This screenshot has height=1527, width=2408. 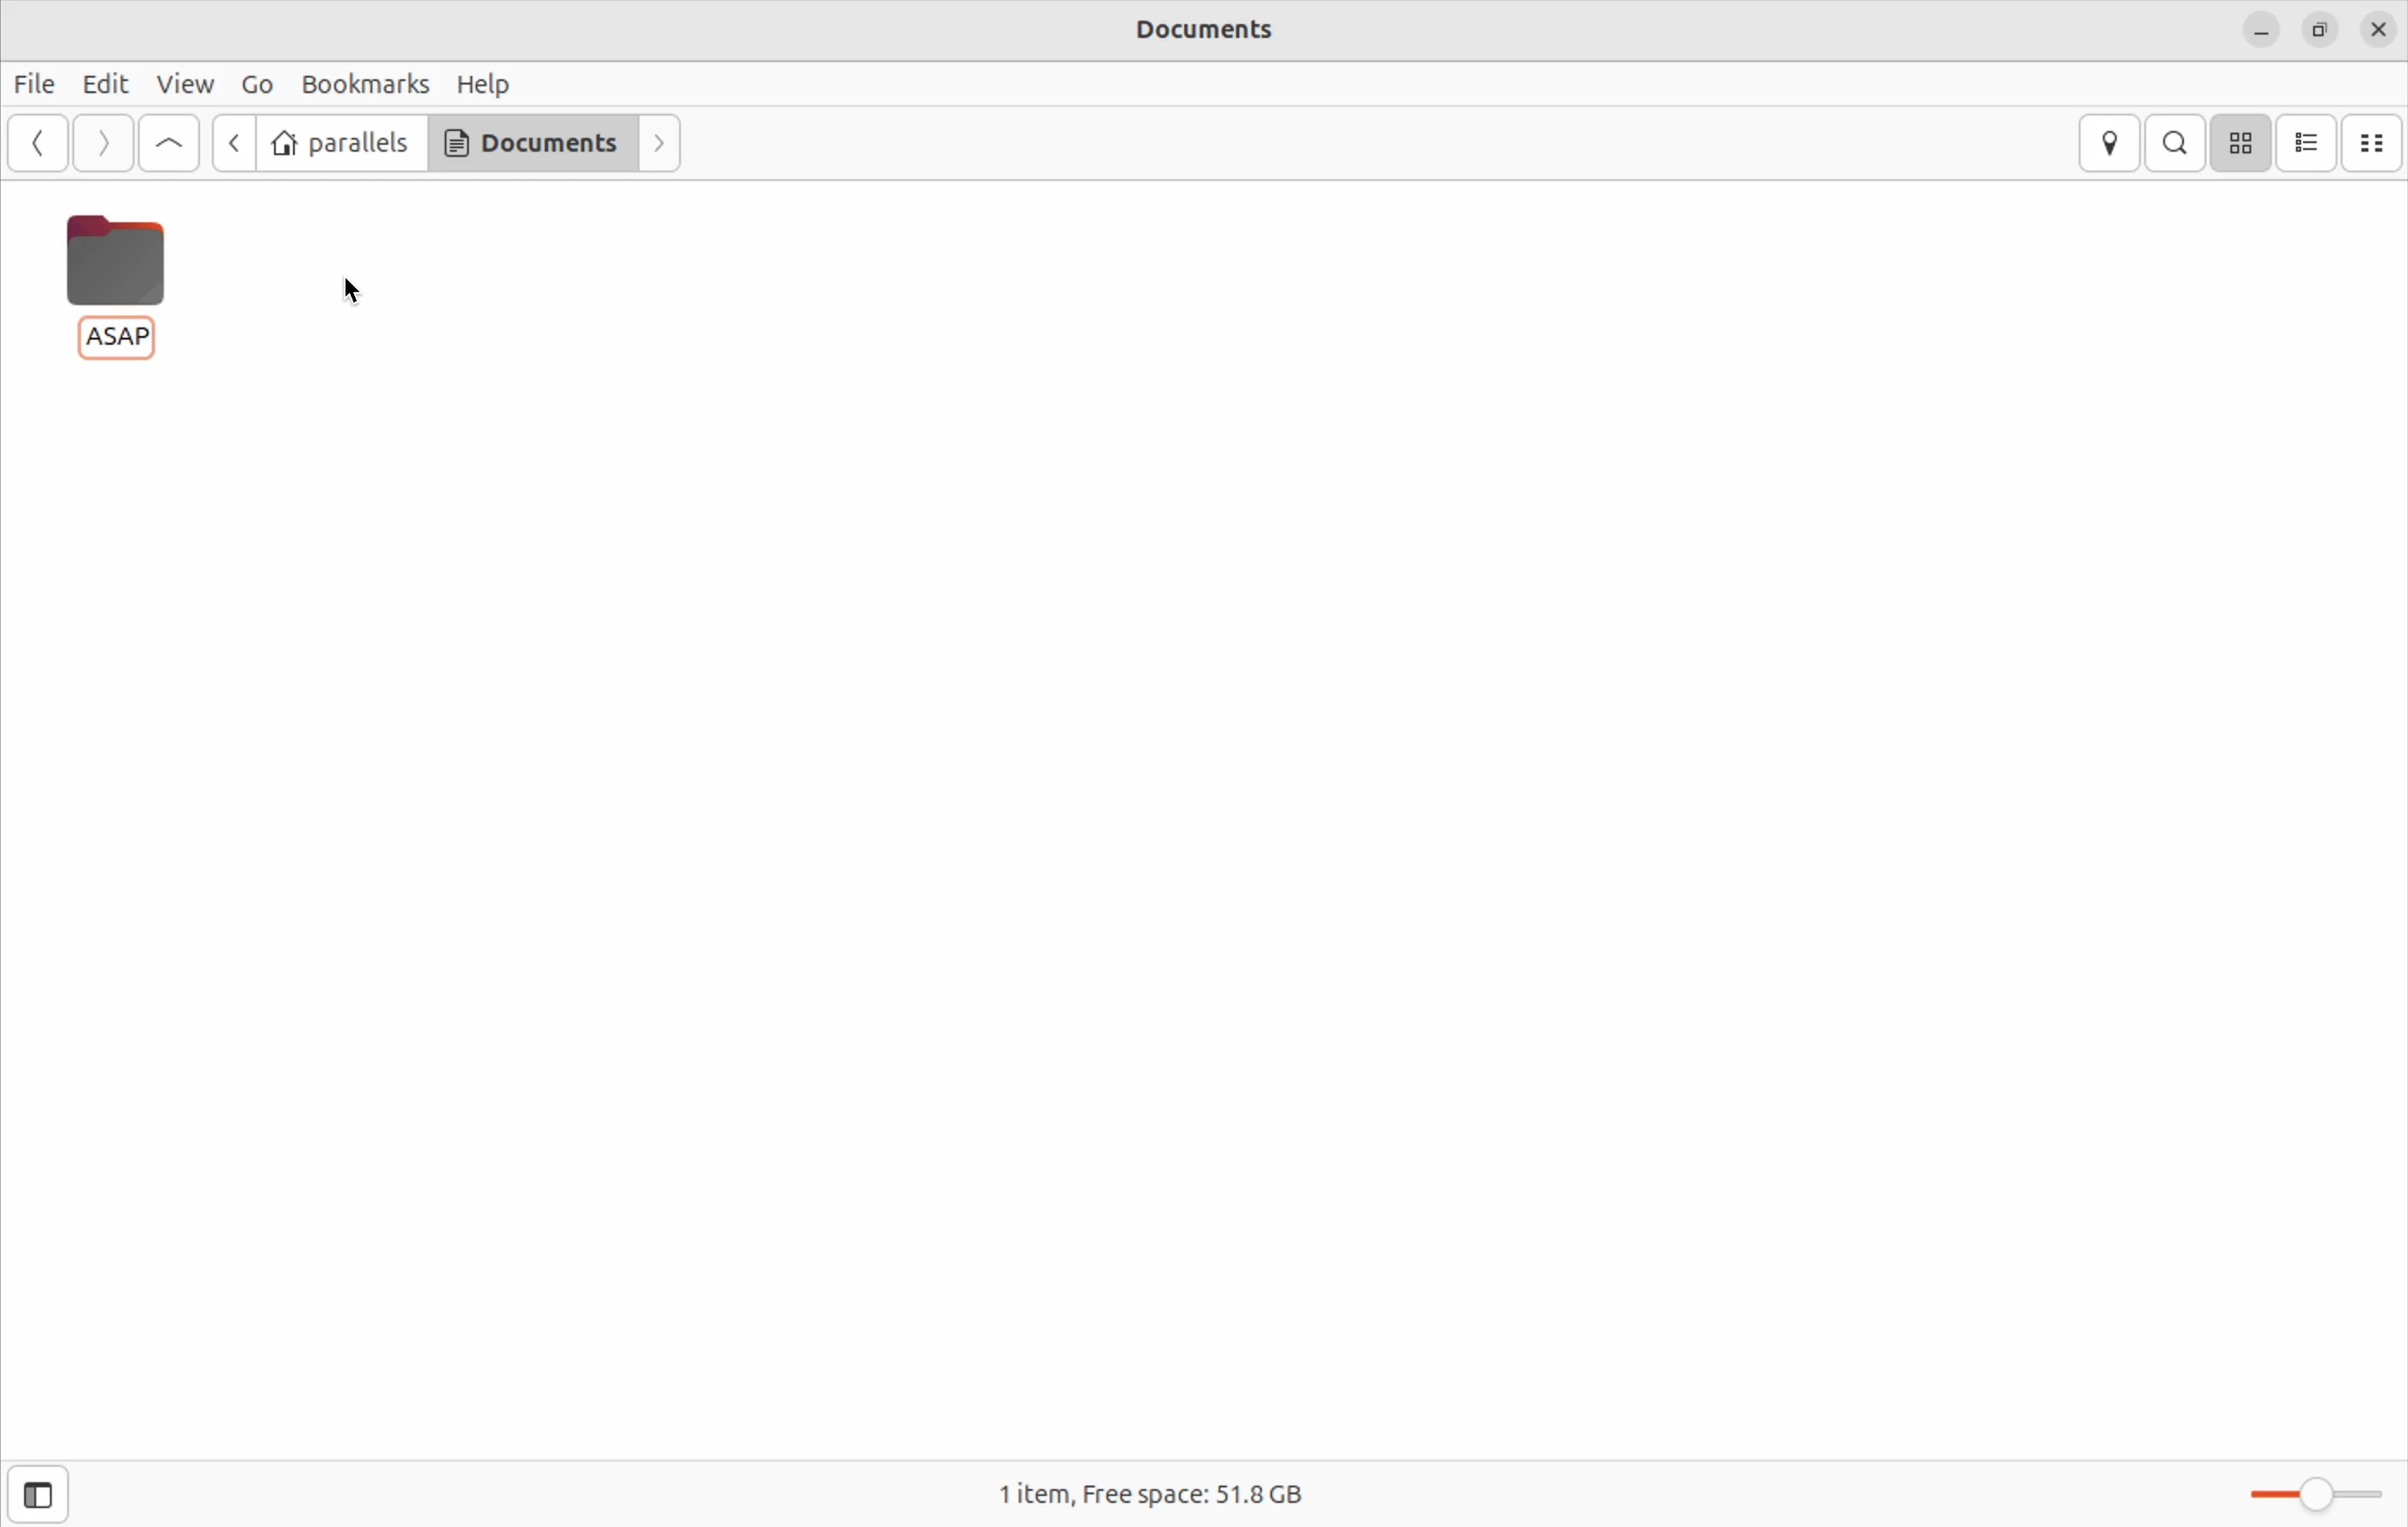 What do you see at coordinates (344, 144) in the screenshot?
I see `parallels` at bounding box center [344, 144].